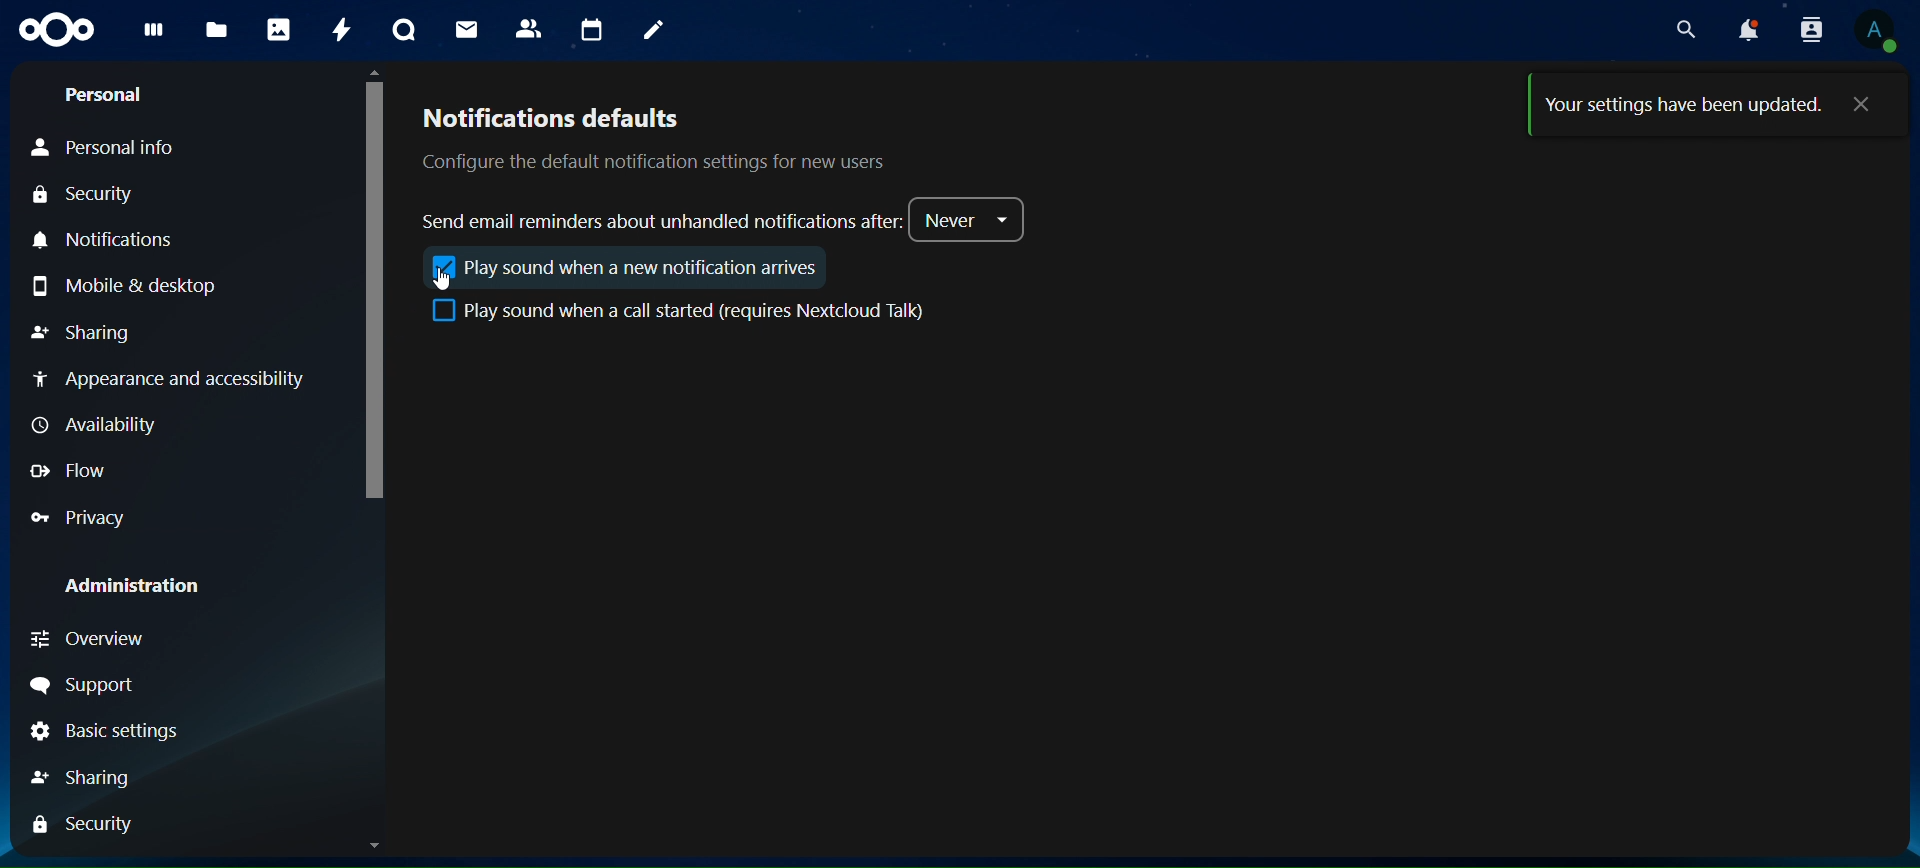 The height and width of the screenshot is (868, 1920). Describe the element at coordinates (659, 266) in the screenshot. I see `play sound when a new notification arrives` at that location.